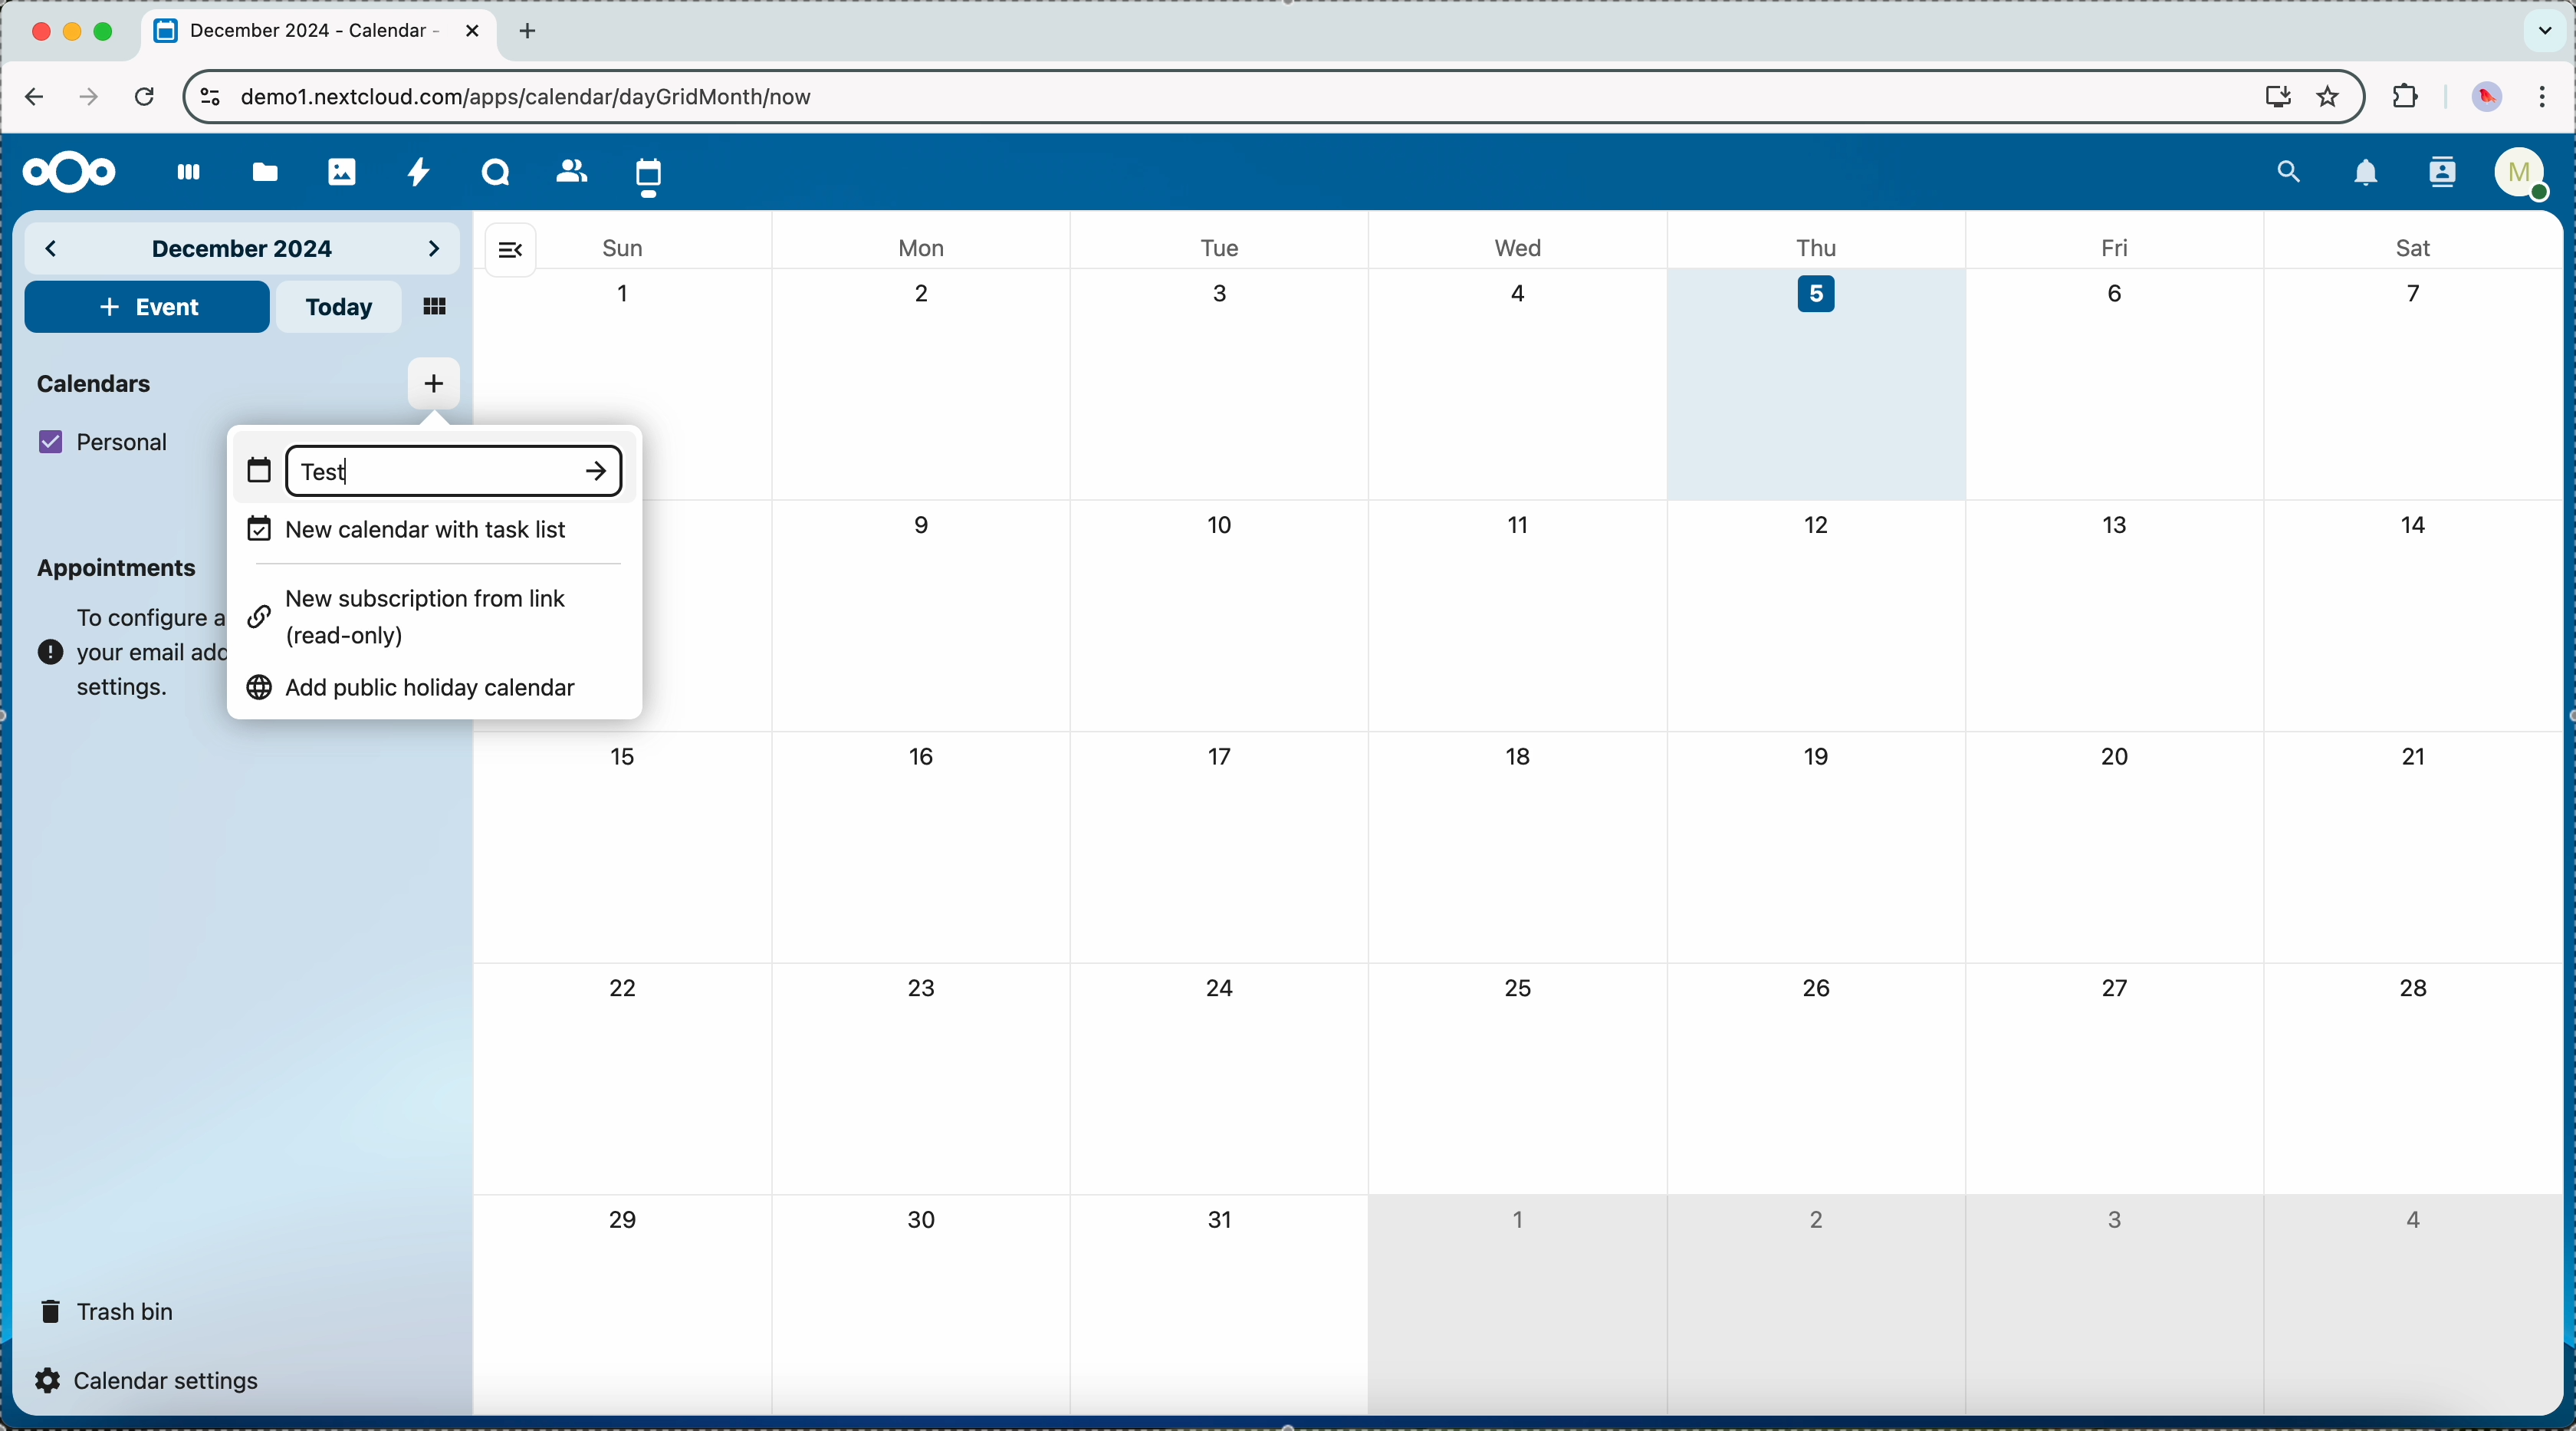 The width and height of the screenshot is (2576, 1431). Describe the element at coordinates (109, 1304) in the screenshot. I see `trash bin` at that location.